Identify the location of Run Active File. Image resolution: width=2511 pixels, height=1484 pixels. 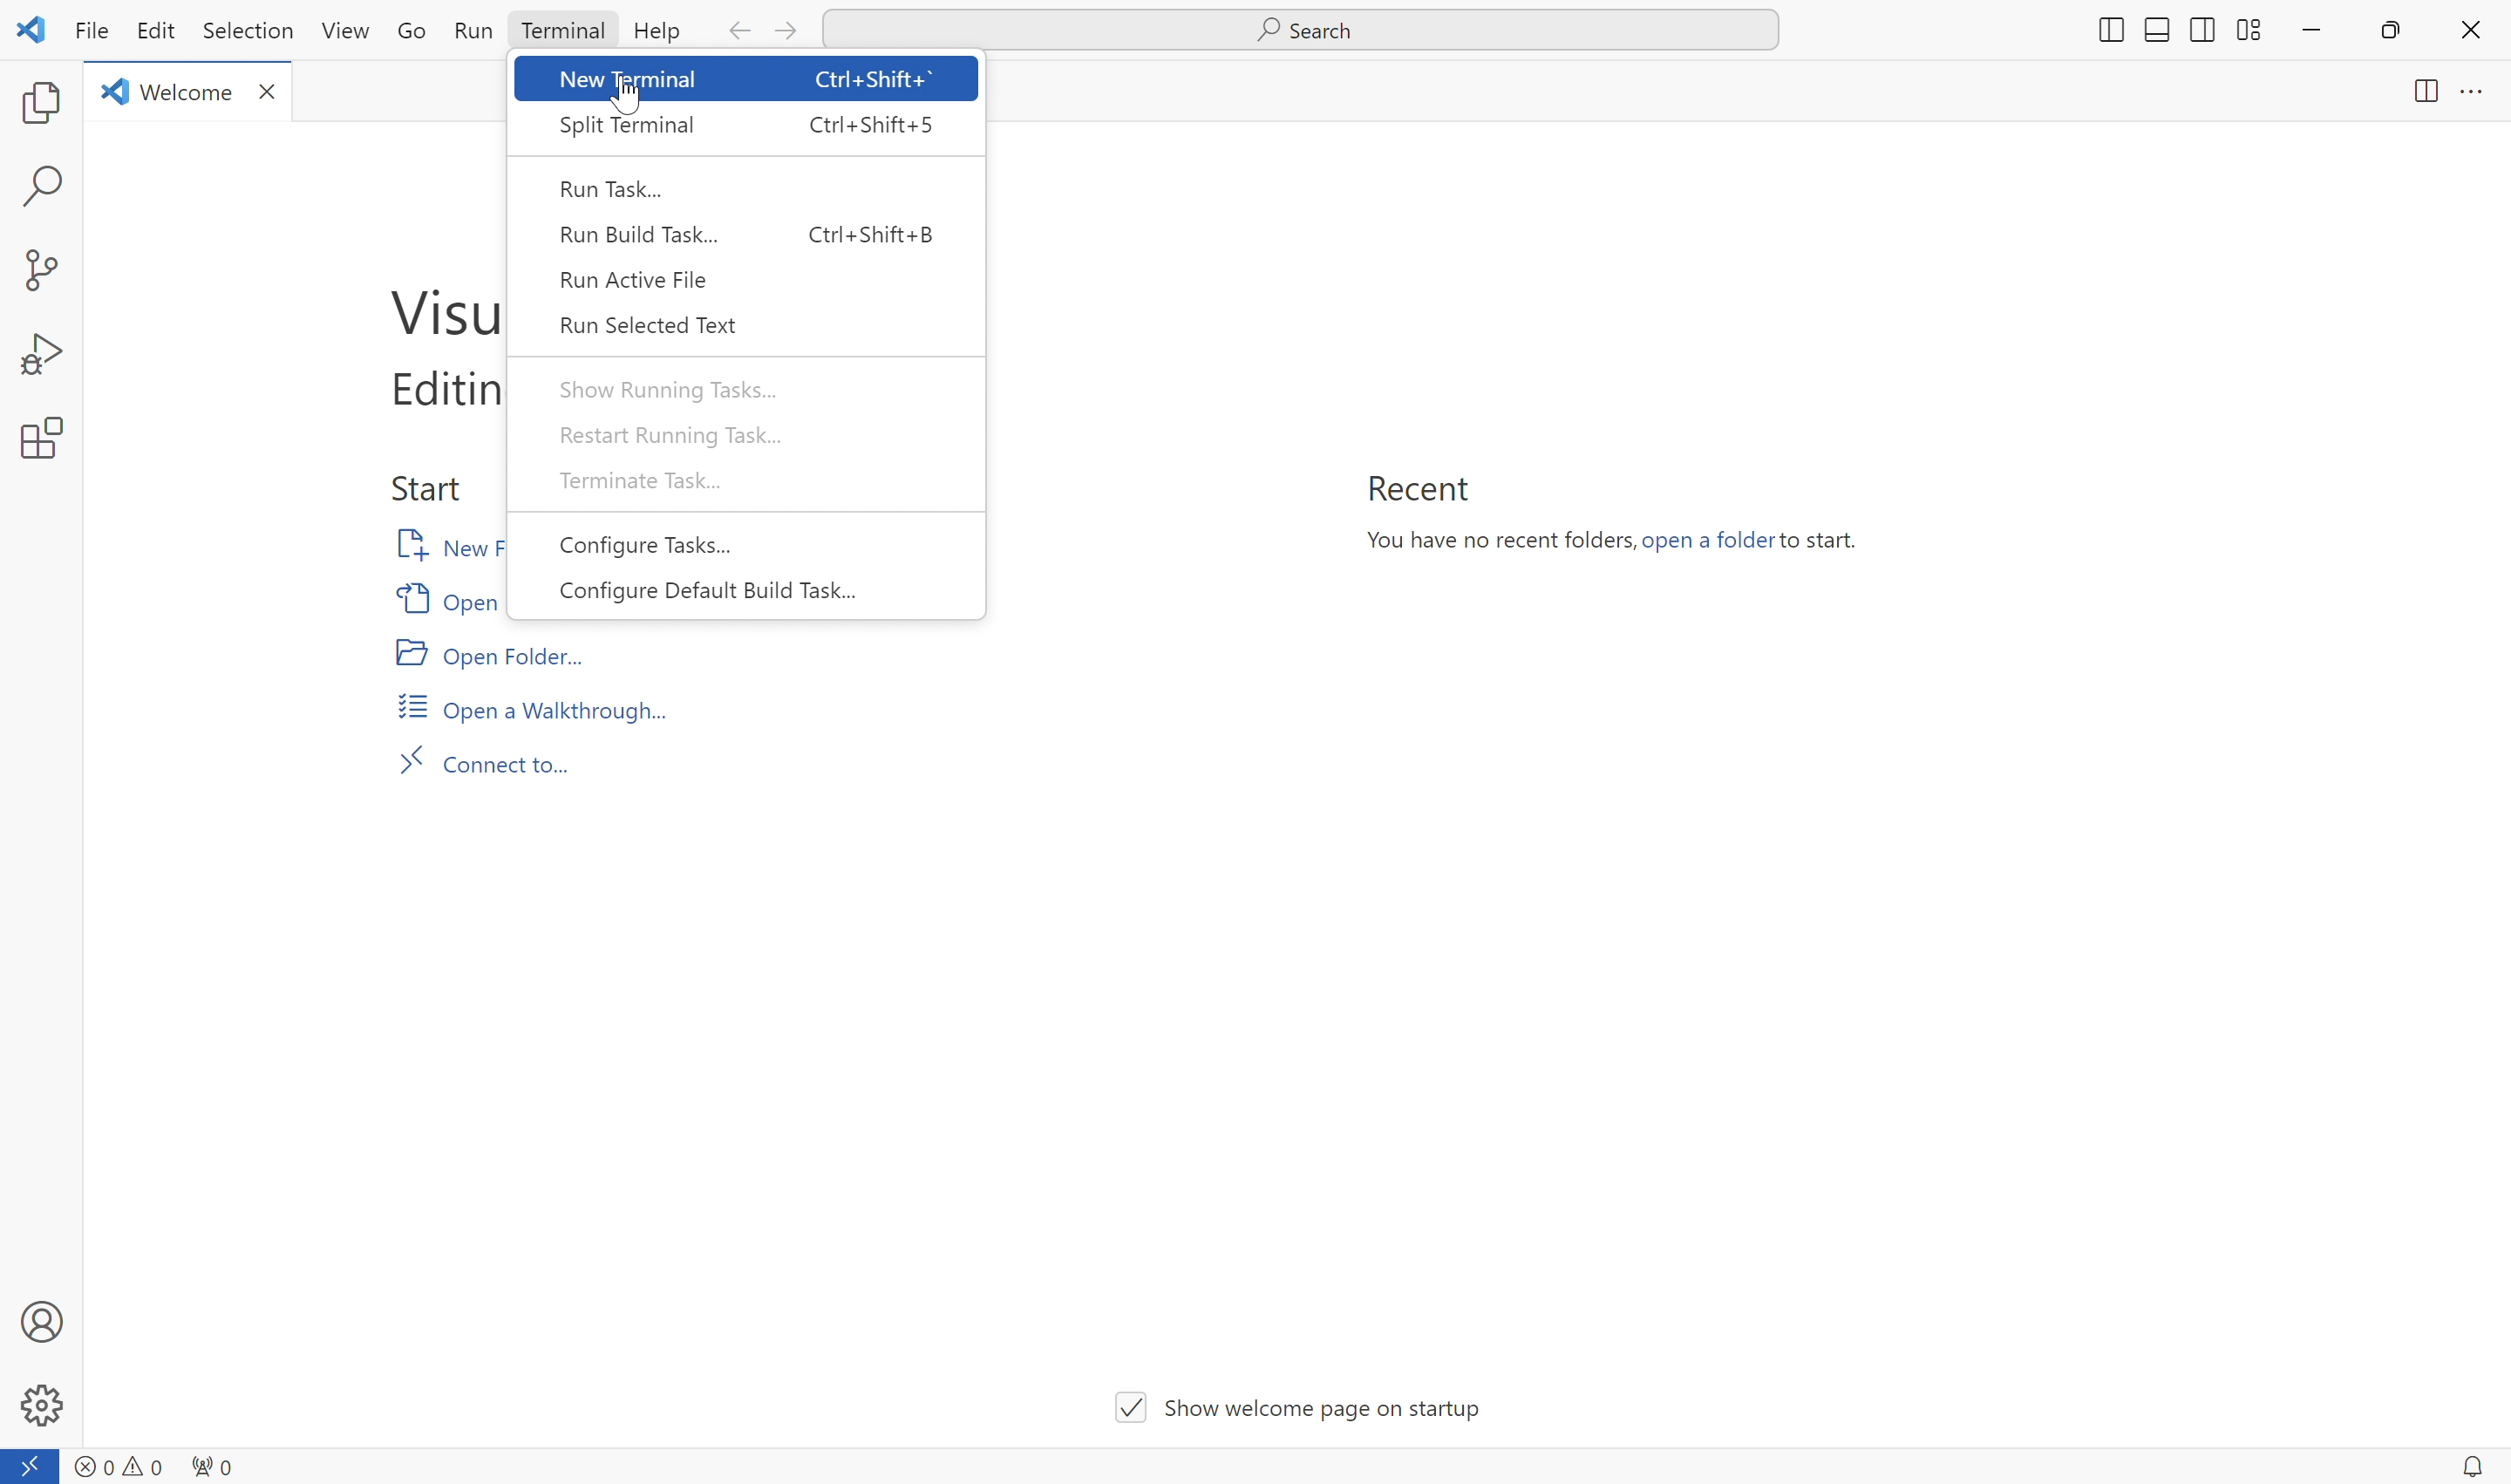
(642, 279).